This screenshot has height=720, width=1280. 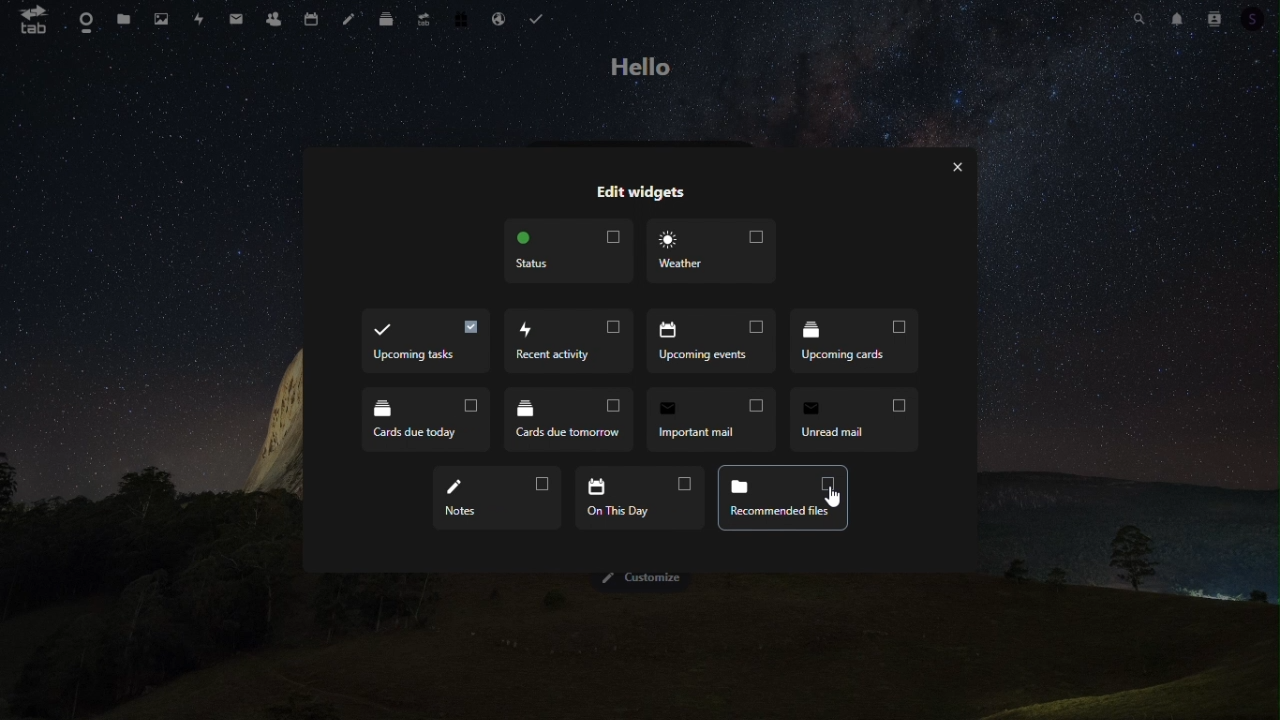 I want to click on Customize, so click(x=639, y=579).